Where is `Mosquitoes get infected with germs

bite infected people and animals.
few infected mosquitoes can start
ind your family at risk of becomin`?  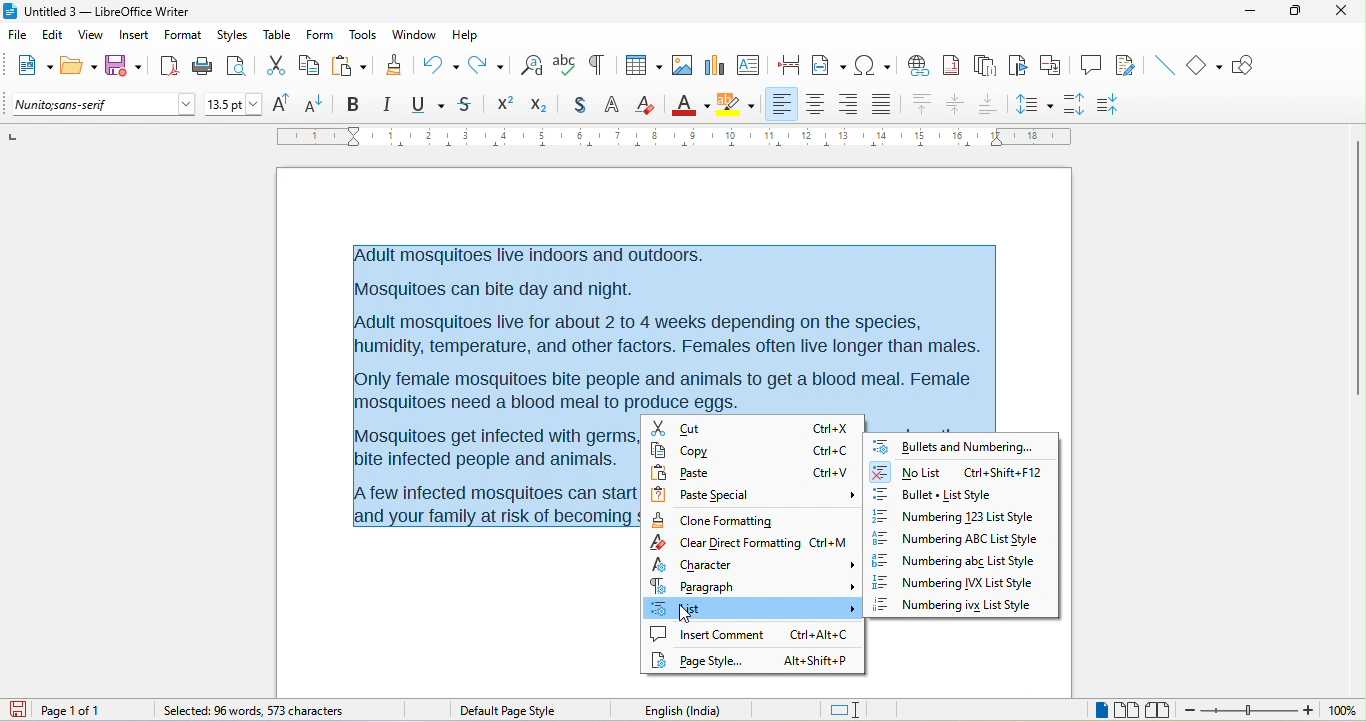 Mosquitoes get infected with germs

bite infected people and animals.
few infected mosquitoes can start
ind your family at risk of becomin is located at coordinates (495, 477).